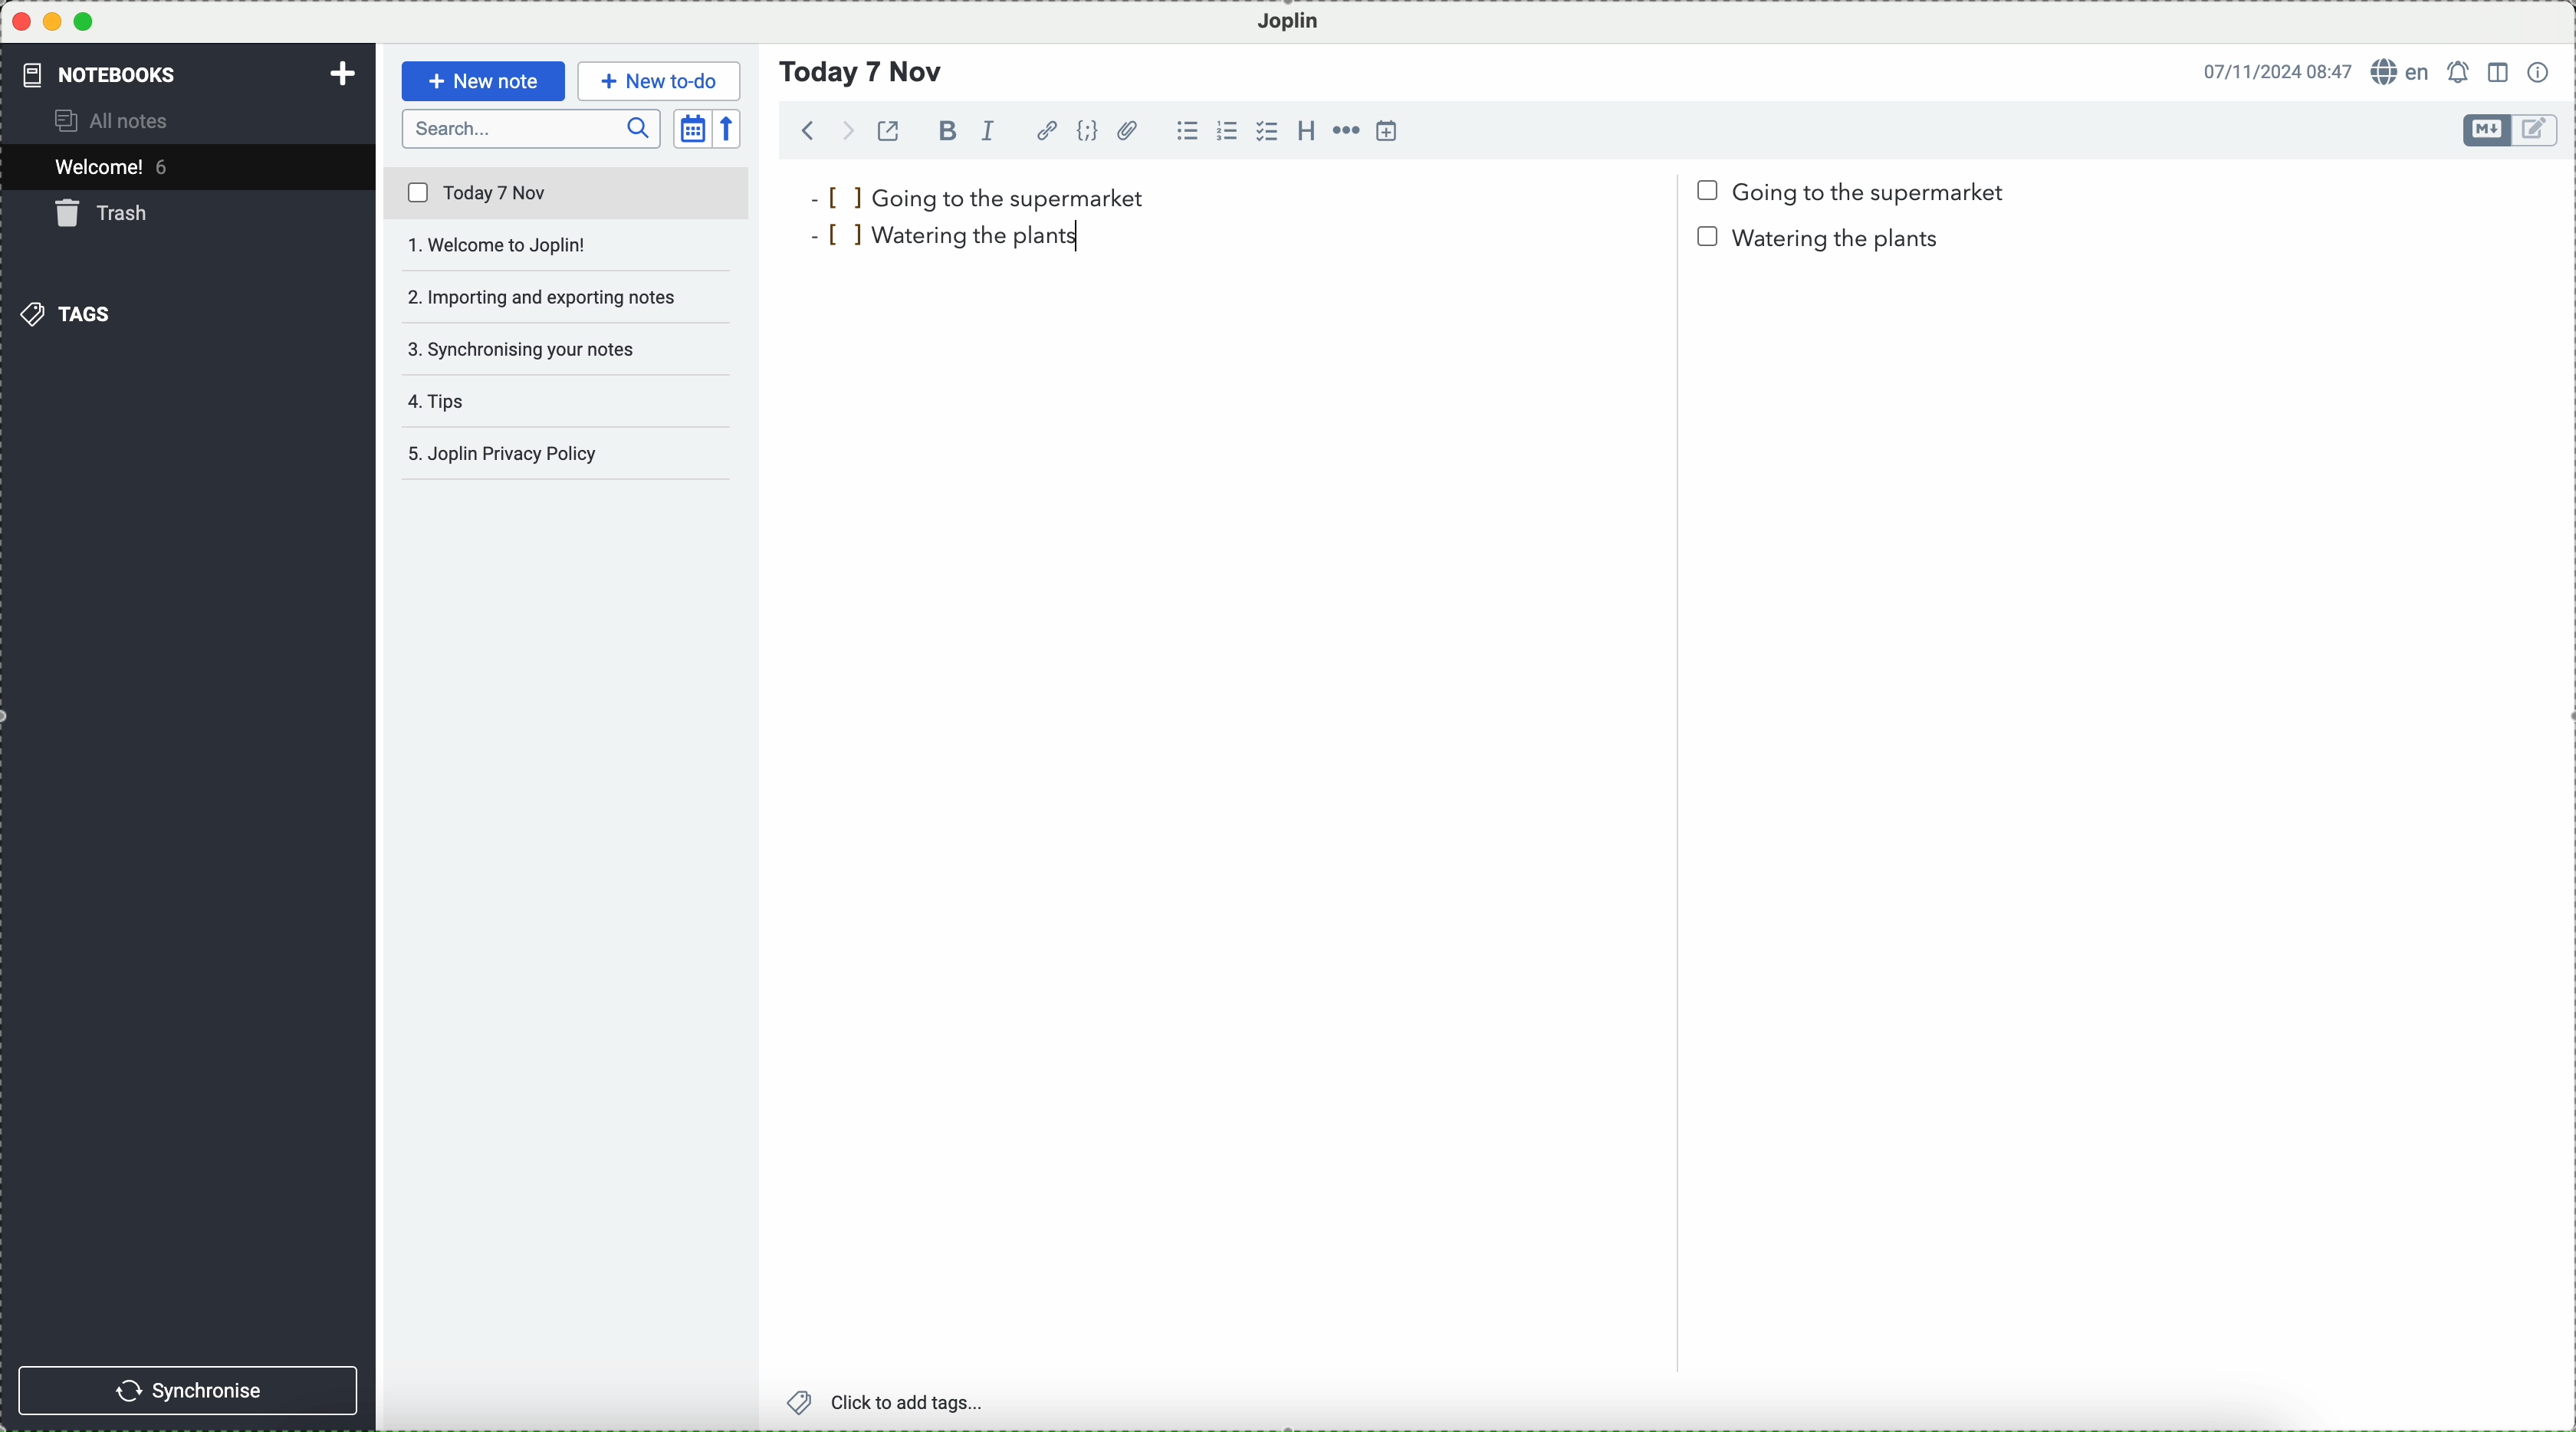 Image resolution: width=2576 pixels, height=1432 pixels. What do you see at coordinates (343, 76) in the screenshot?
I see `add new notebook` at bounding box center [343, 76].